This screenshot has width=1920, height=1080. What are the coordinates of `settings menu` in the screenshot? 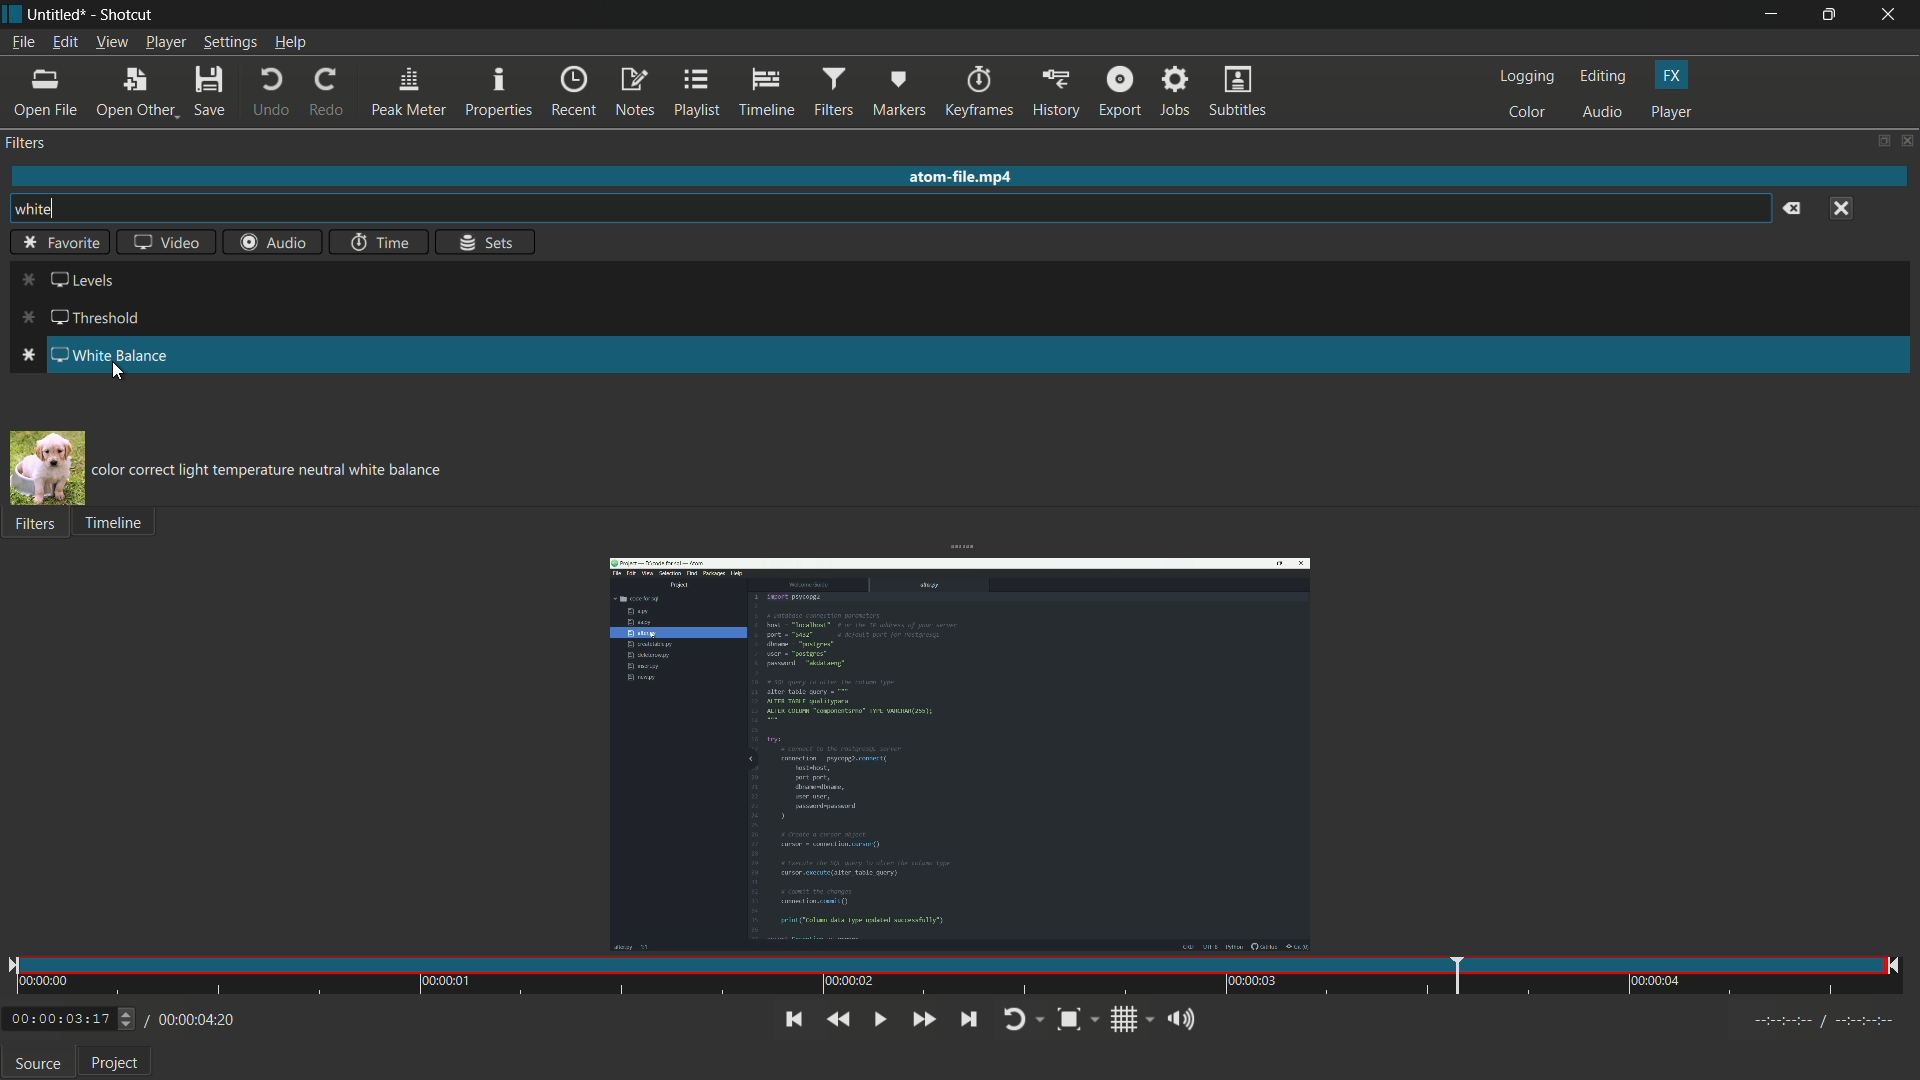 It's located at (229, 42).